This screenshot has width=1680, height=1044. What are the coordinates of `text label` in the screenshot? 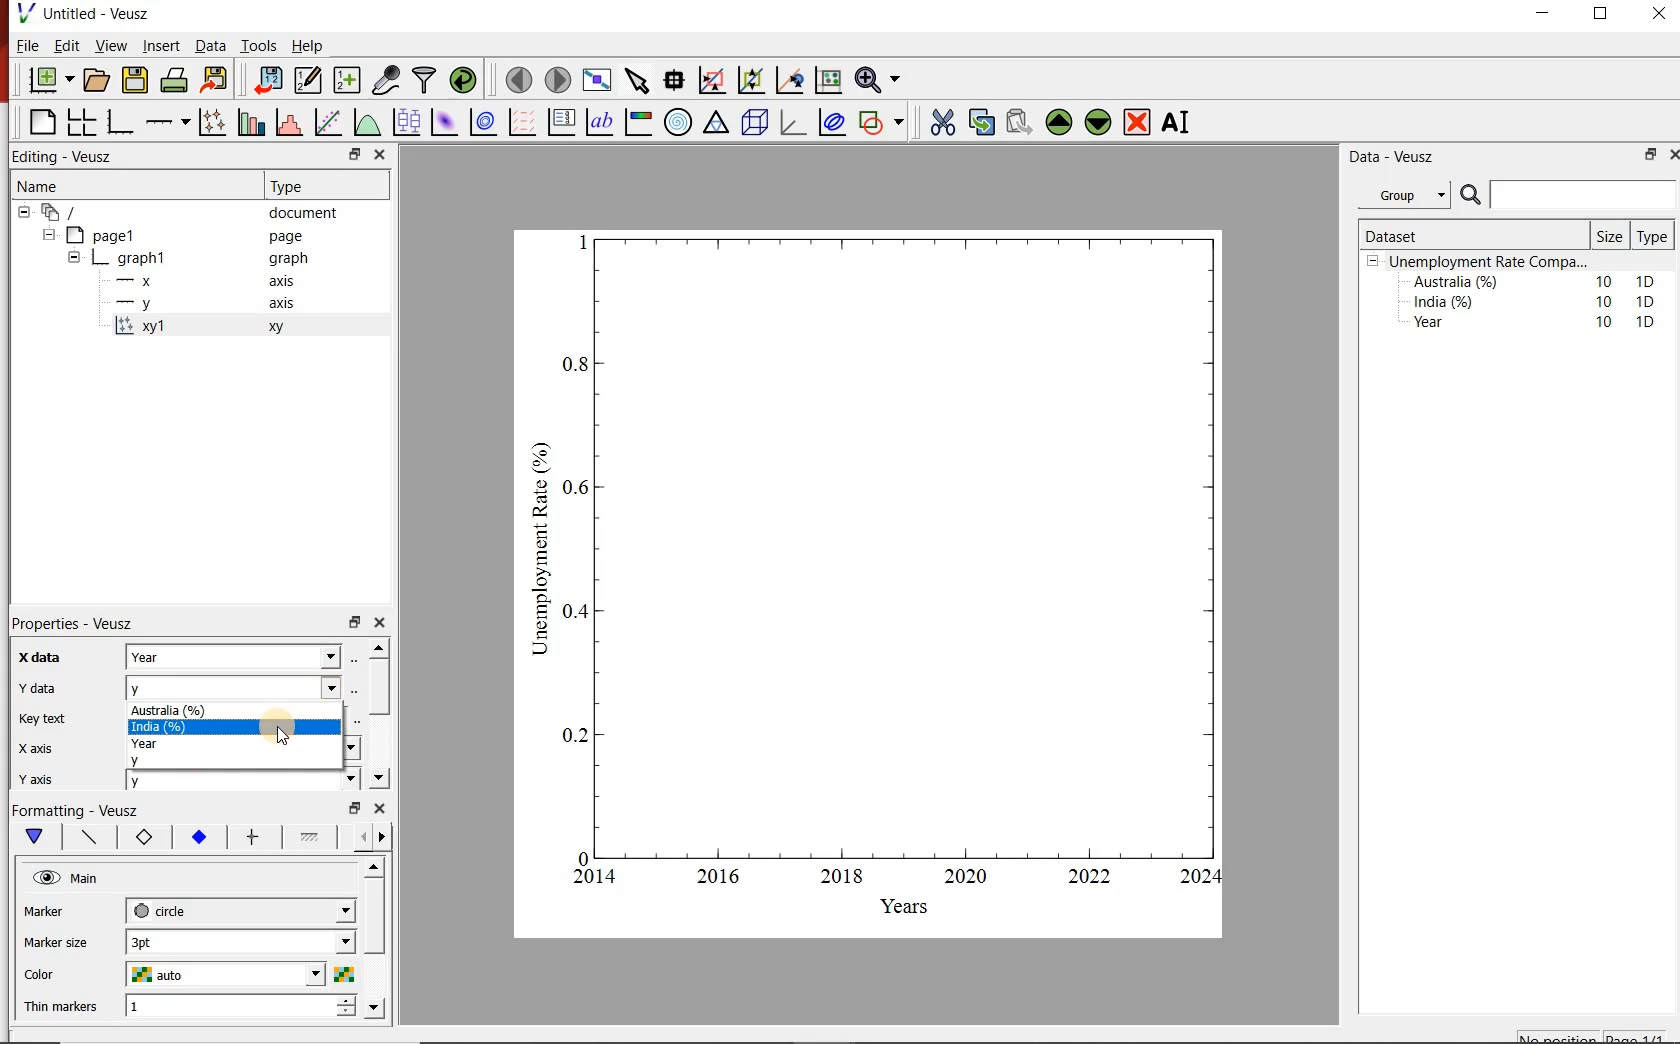 It's located at (600, 122).